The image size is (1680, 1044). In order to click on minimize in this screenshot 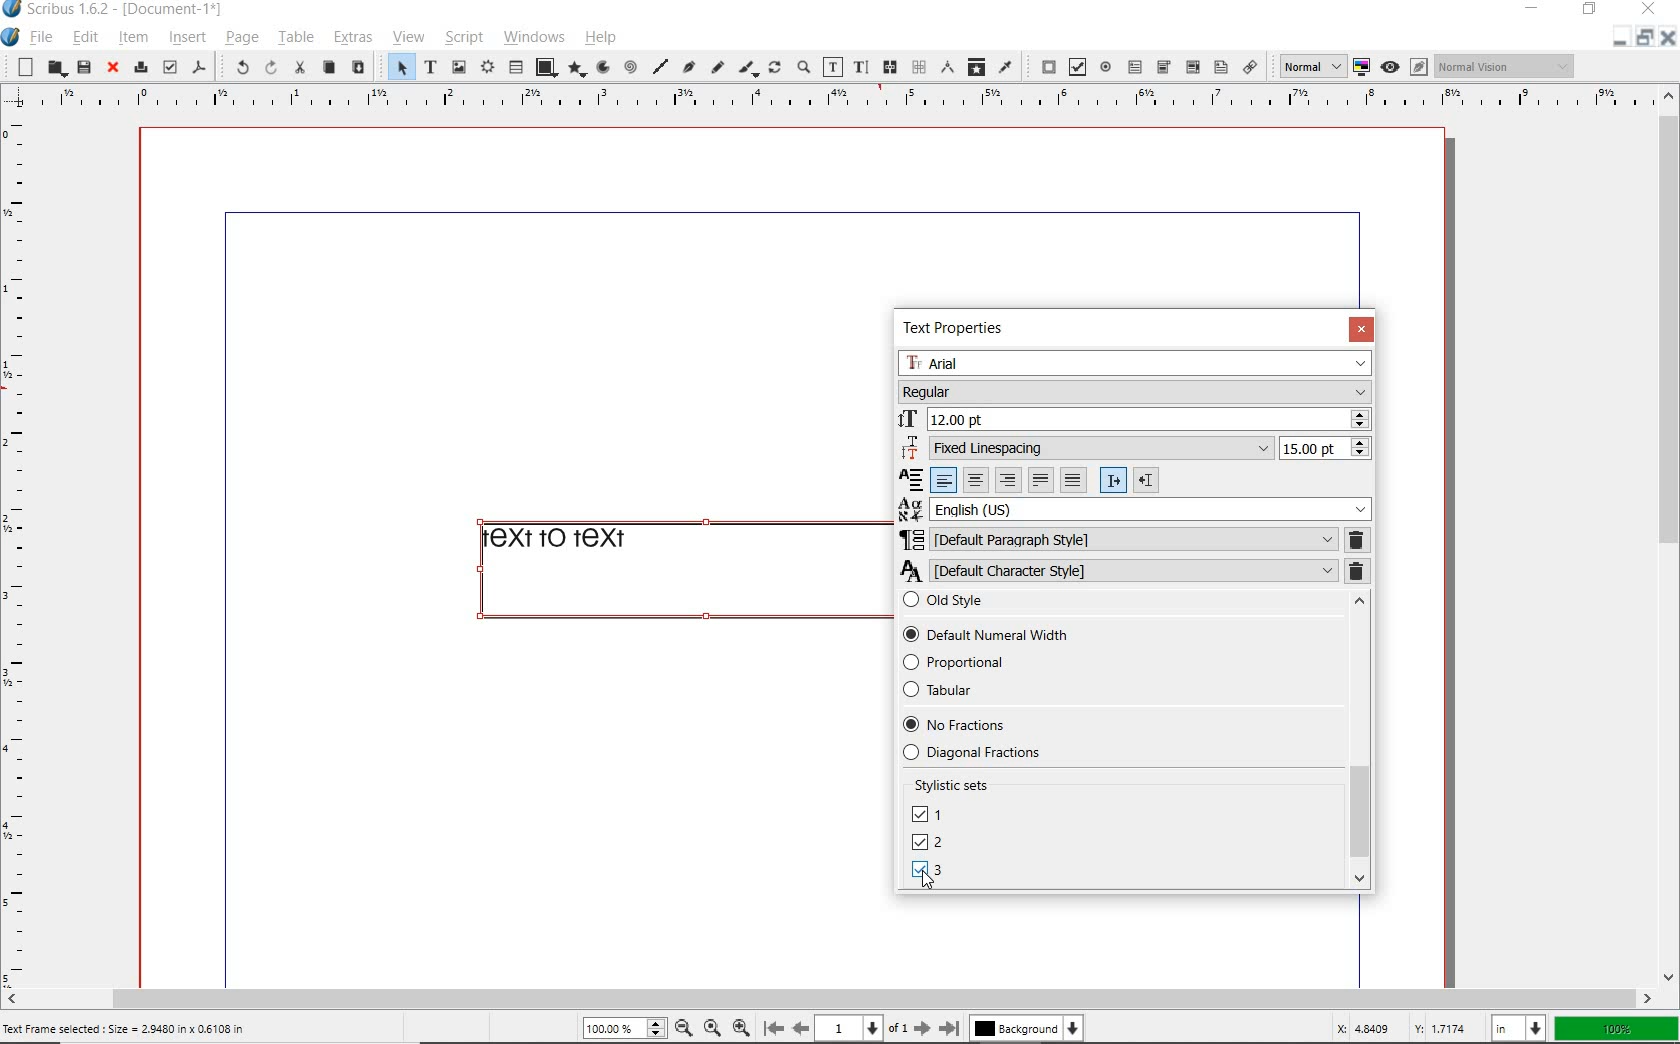, I will do `click(1536, 10)`.